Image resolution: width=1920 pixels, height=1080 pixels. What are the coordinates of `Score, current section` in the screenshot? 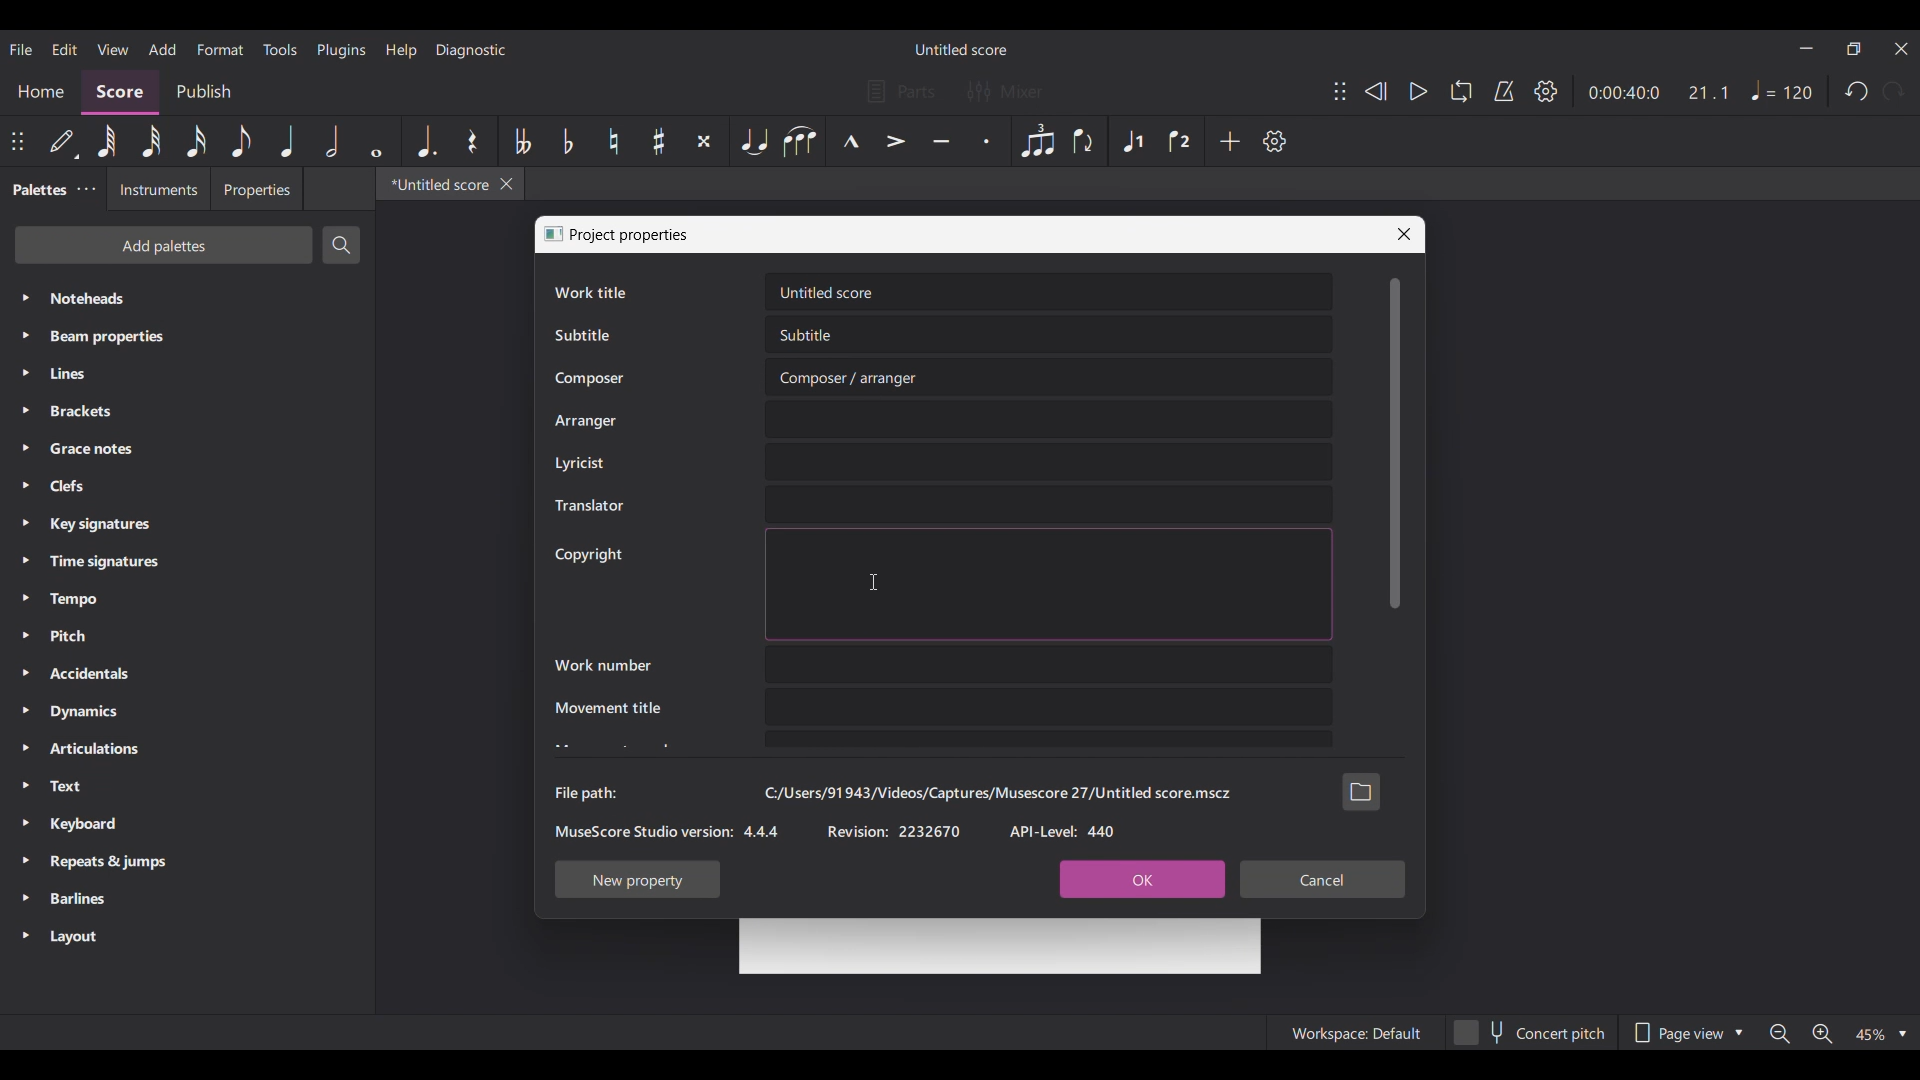 It's located at (121, 92).